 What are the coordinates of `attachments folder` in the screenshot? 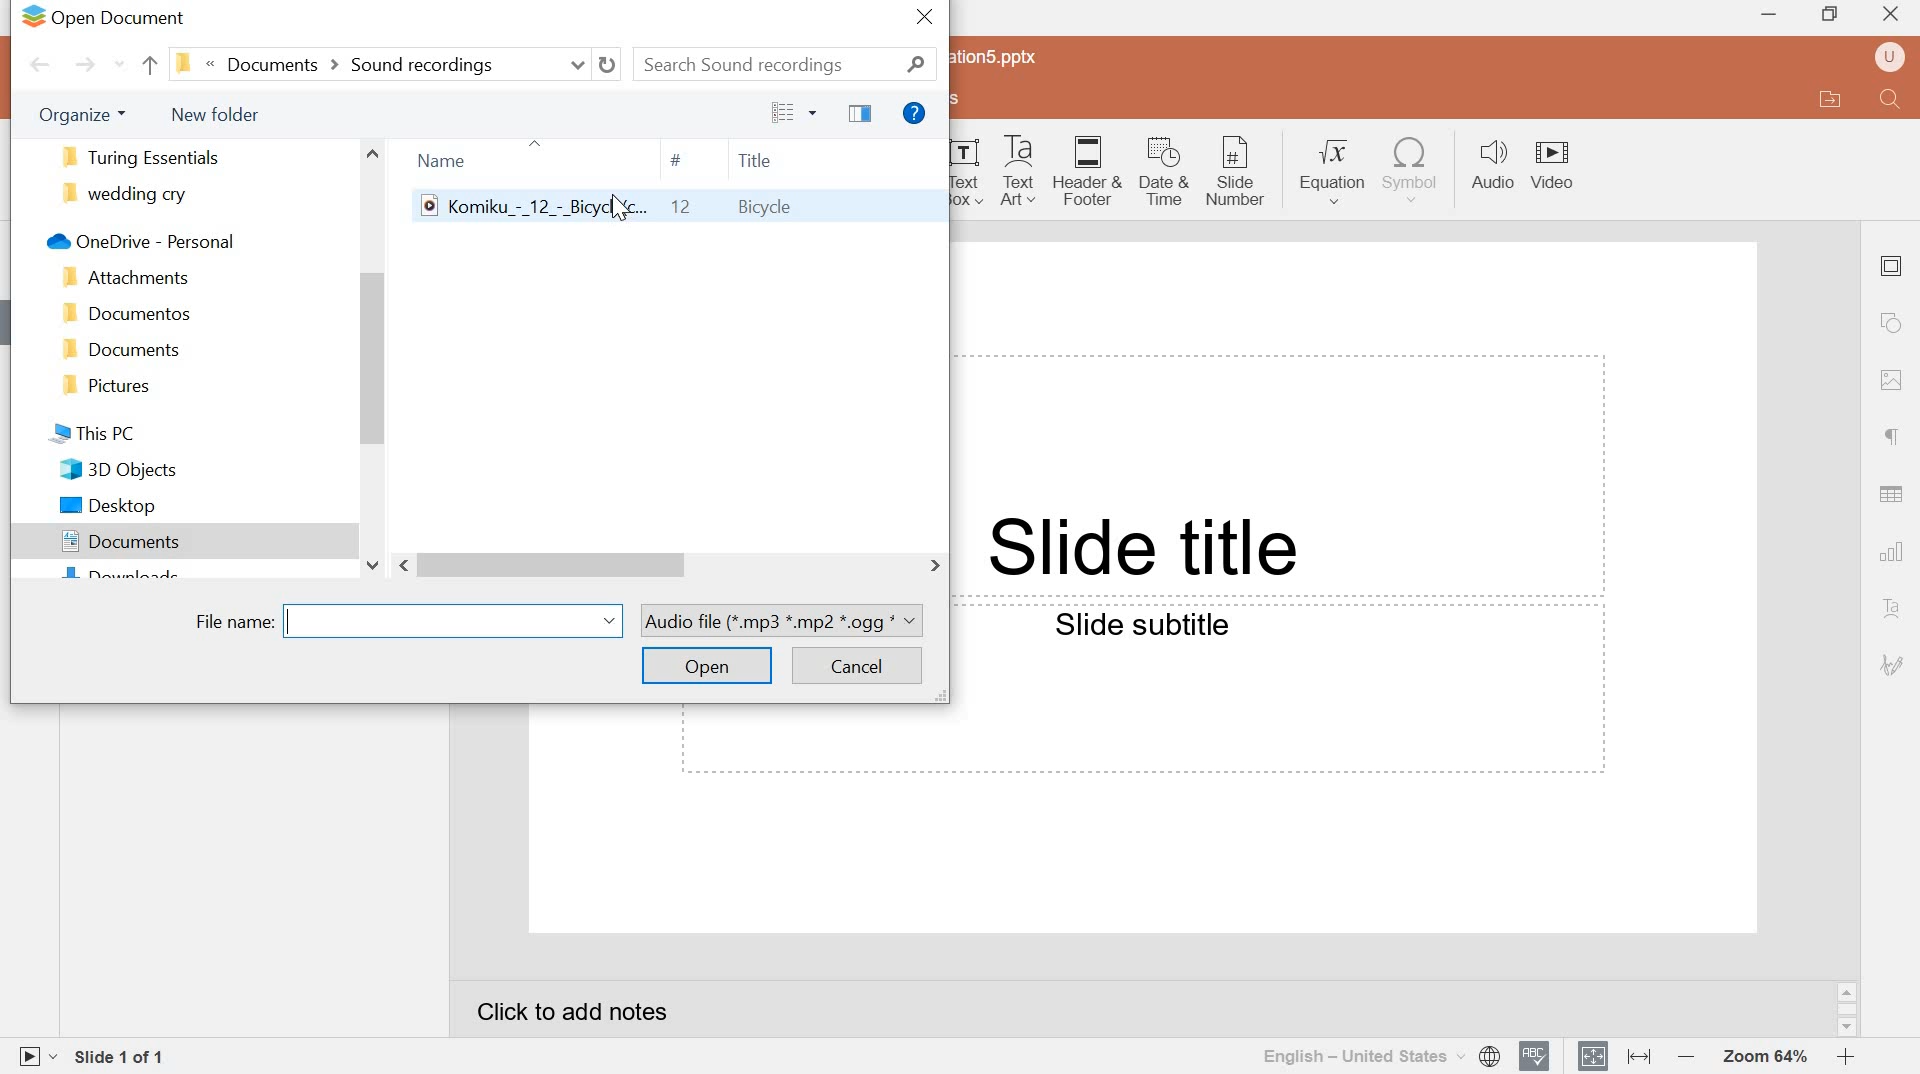 It's located at (123, 278).